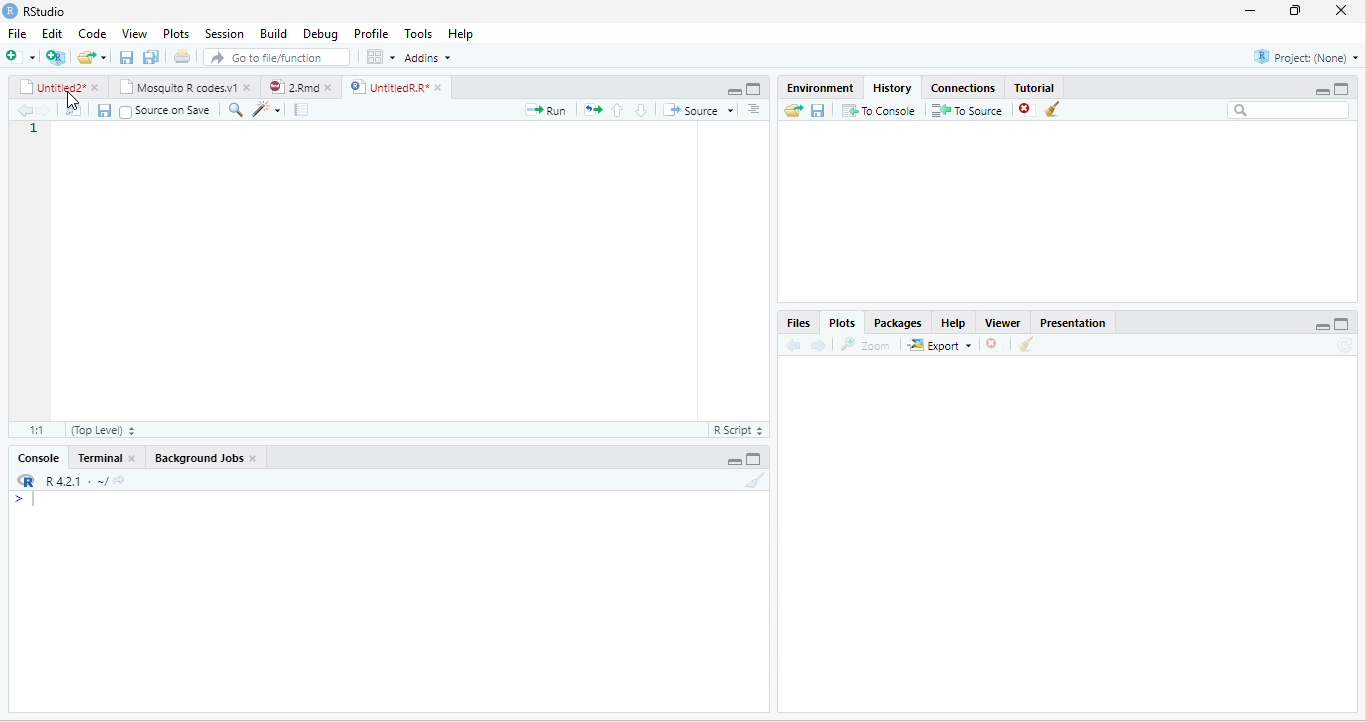  I want to click on packages, so click(897, 322).